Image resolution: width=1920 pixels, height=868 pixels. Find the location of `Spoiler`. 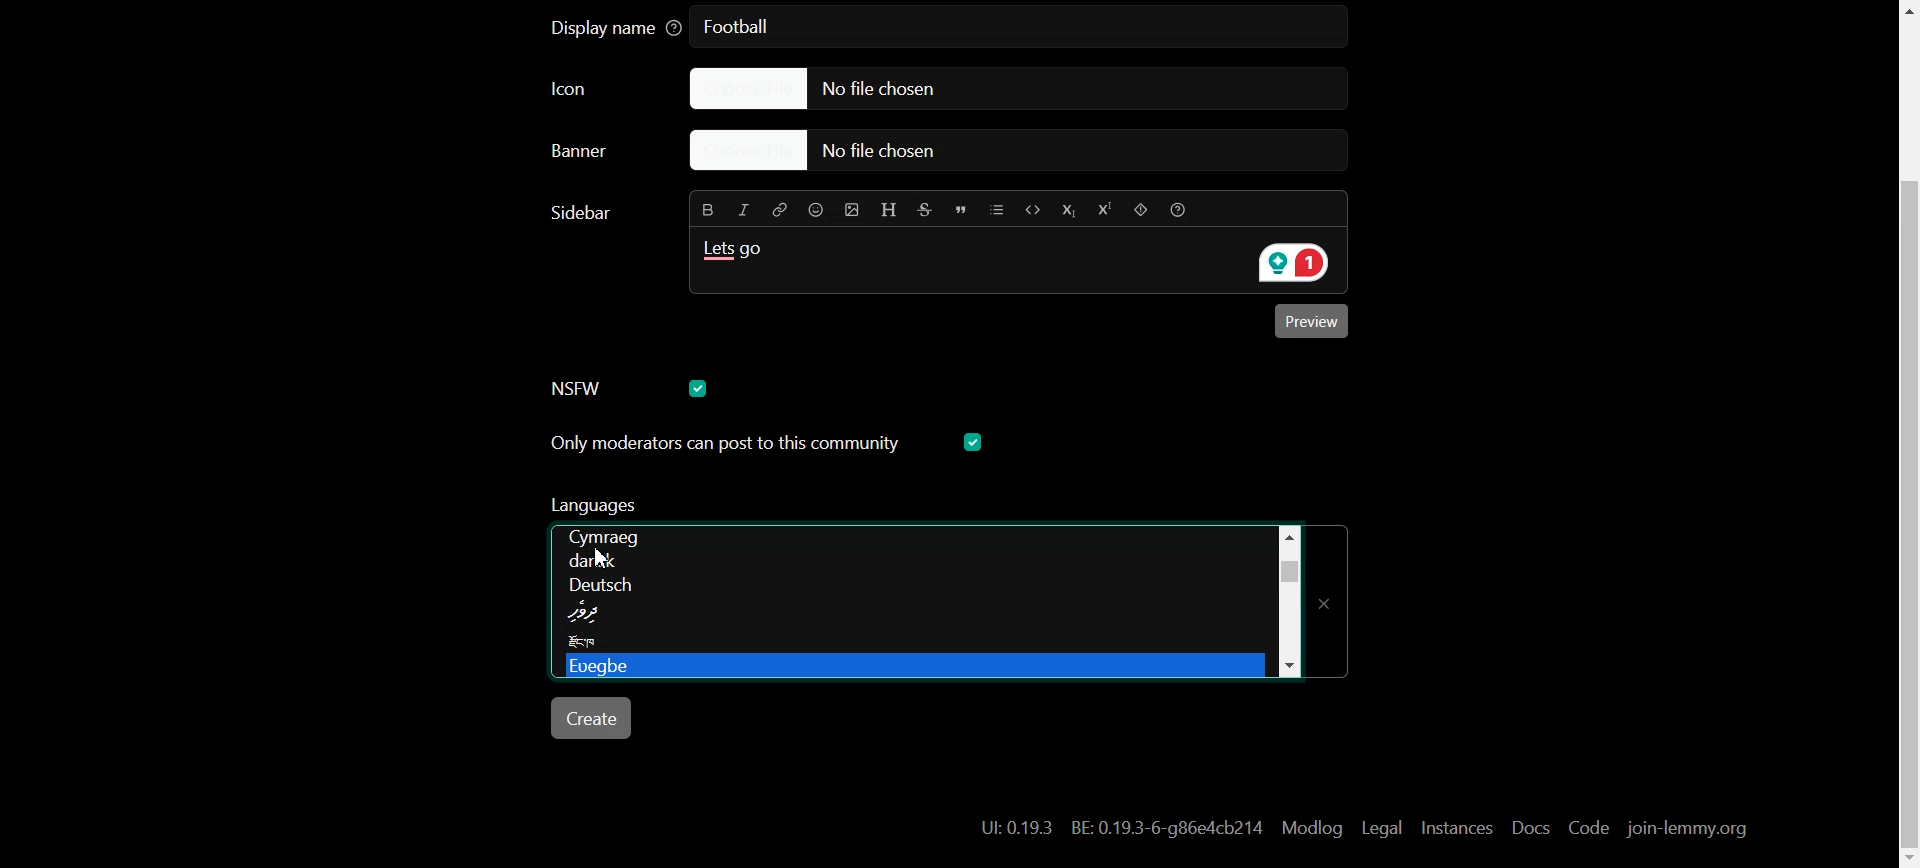

Spoiler is located at coordinates (1139, 210).